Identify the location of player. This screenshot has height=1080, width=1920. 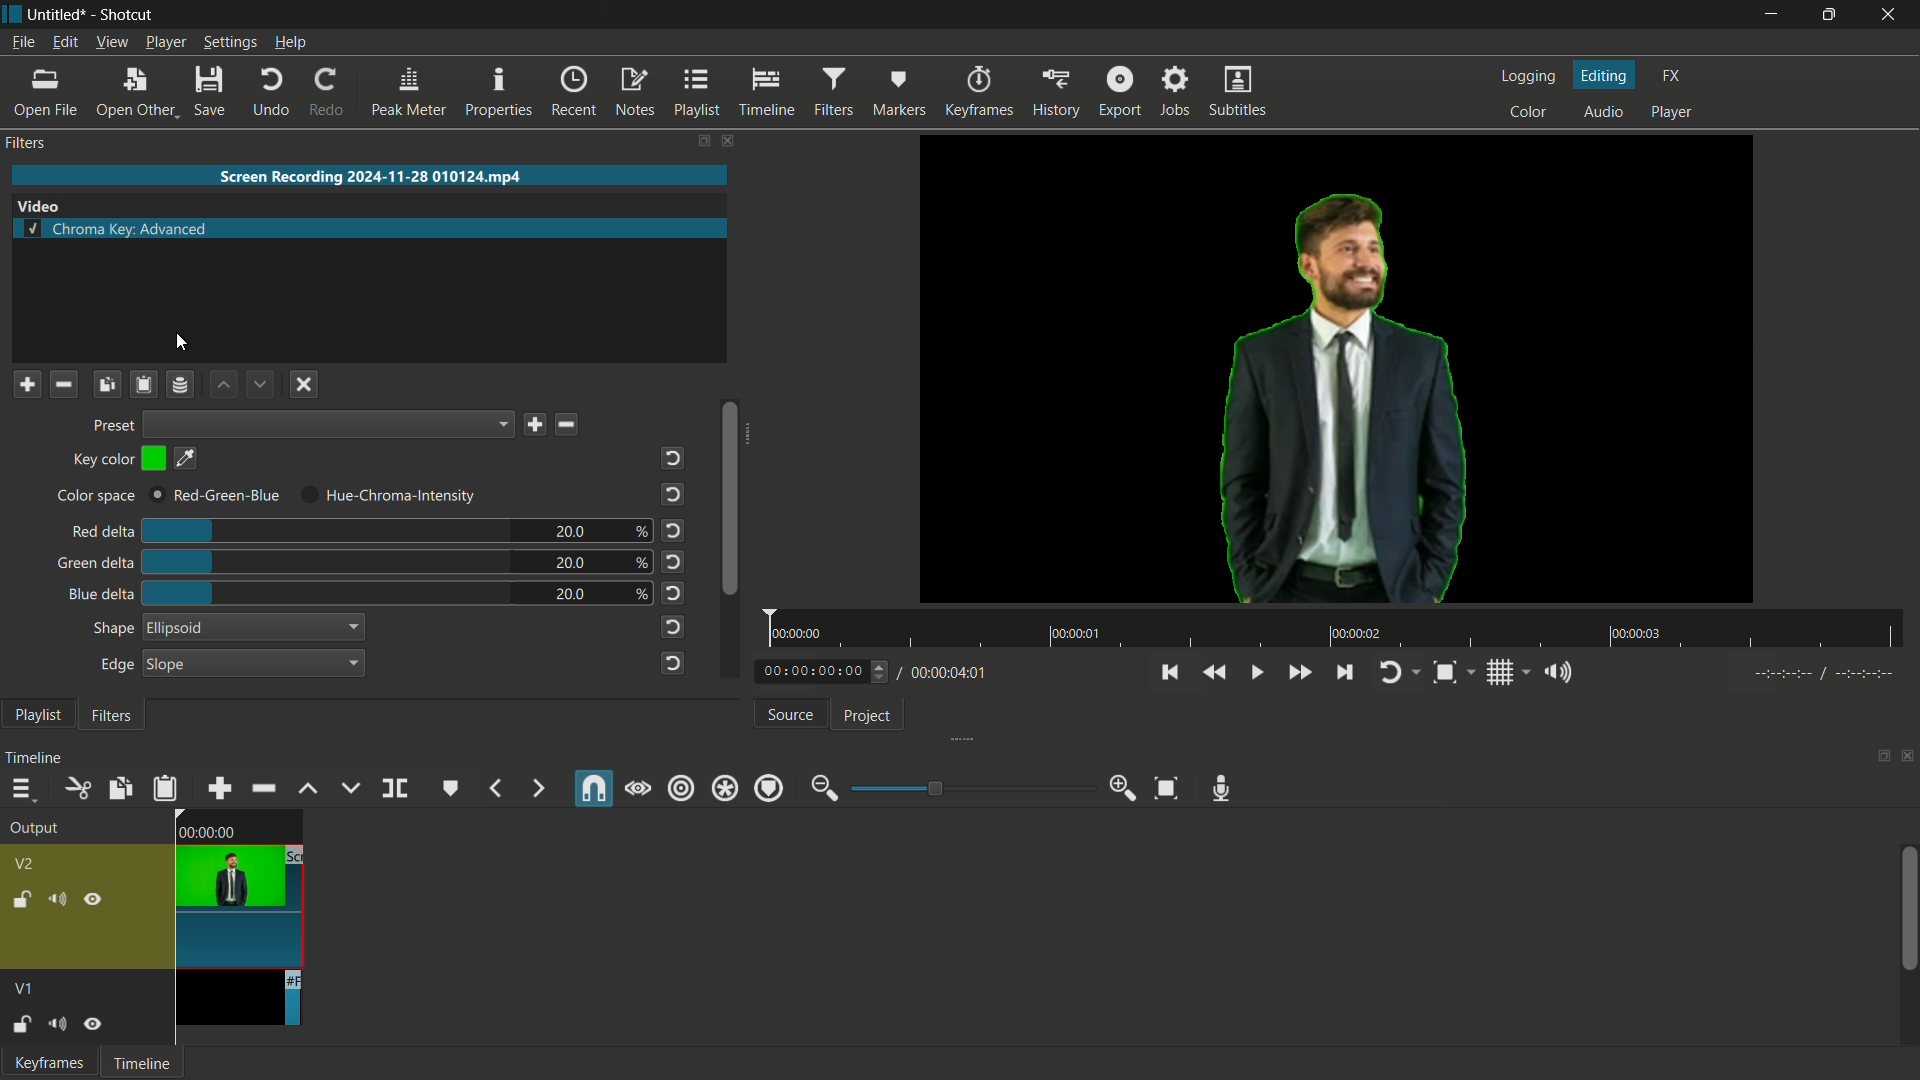
(1671, 114).